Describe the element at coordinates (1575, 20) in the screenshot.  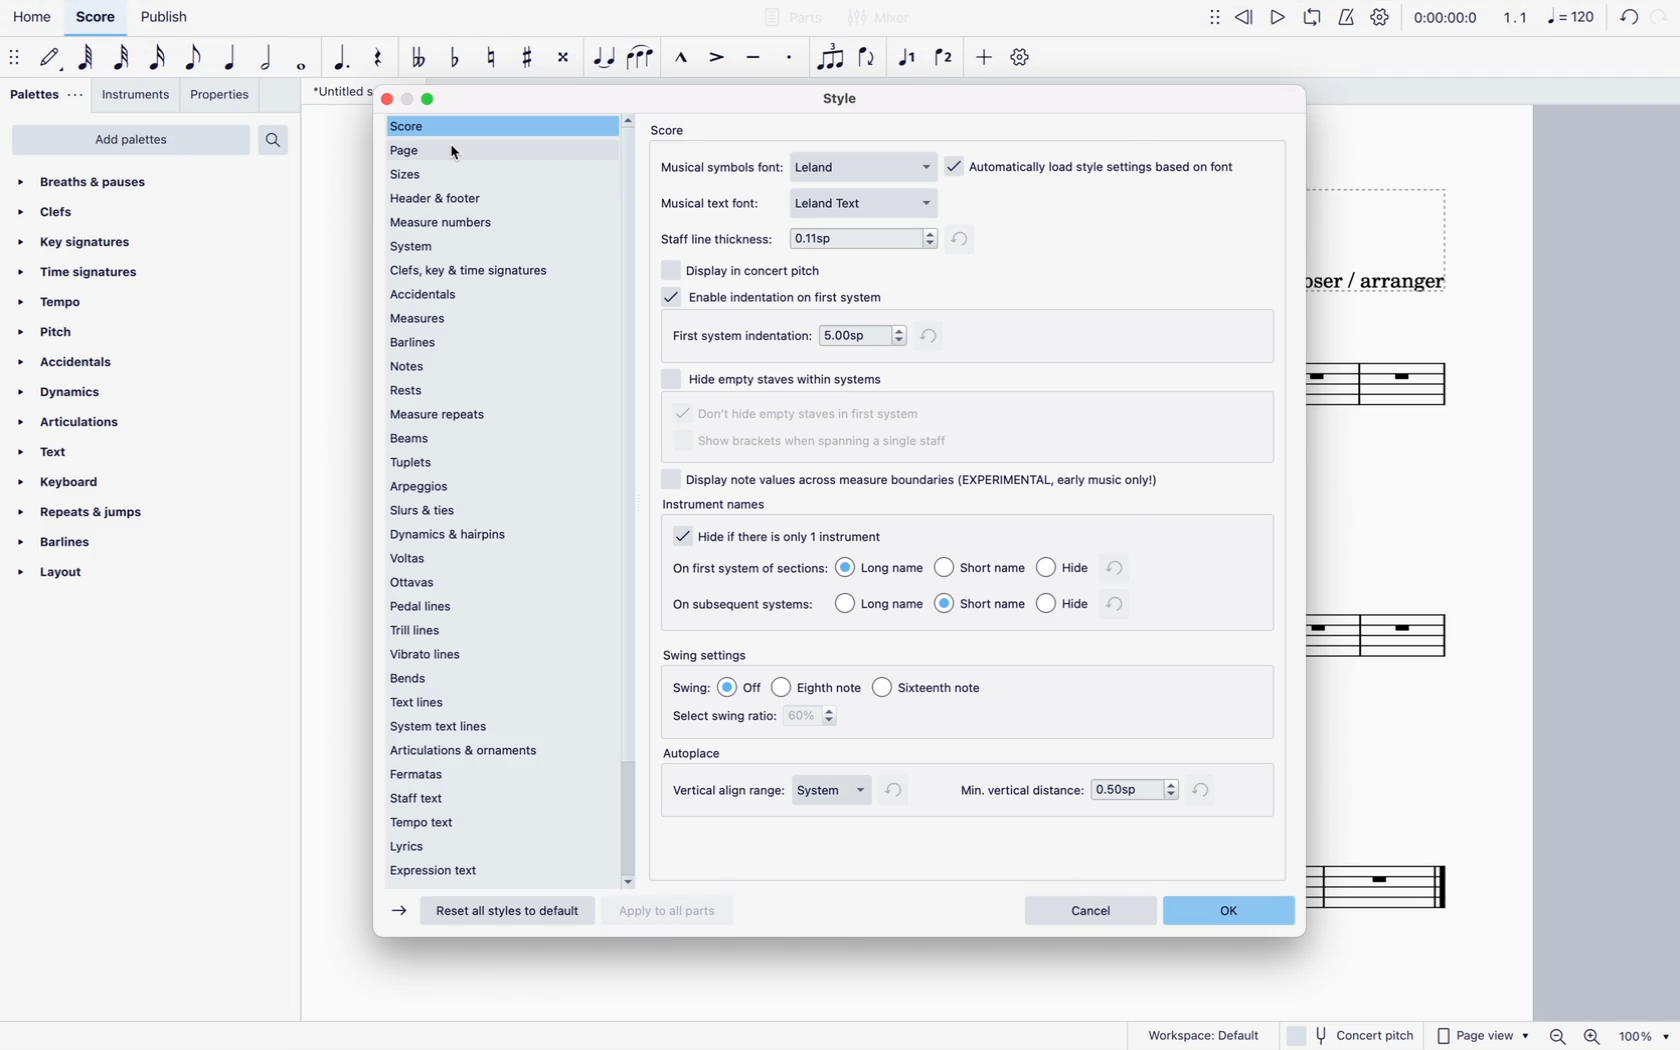
I see `Note 120` at that location.